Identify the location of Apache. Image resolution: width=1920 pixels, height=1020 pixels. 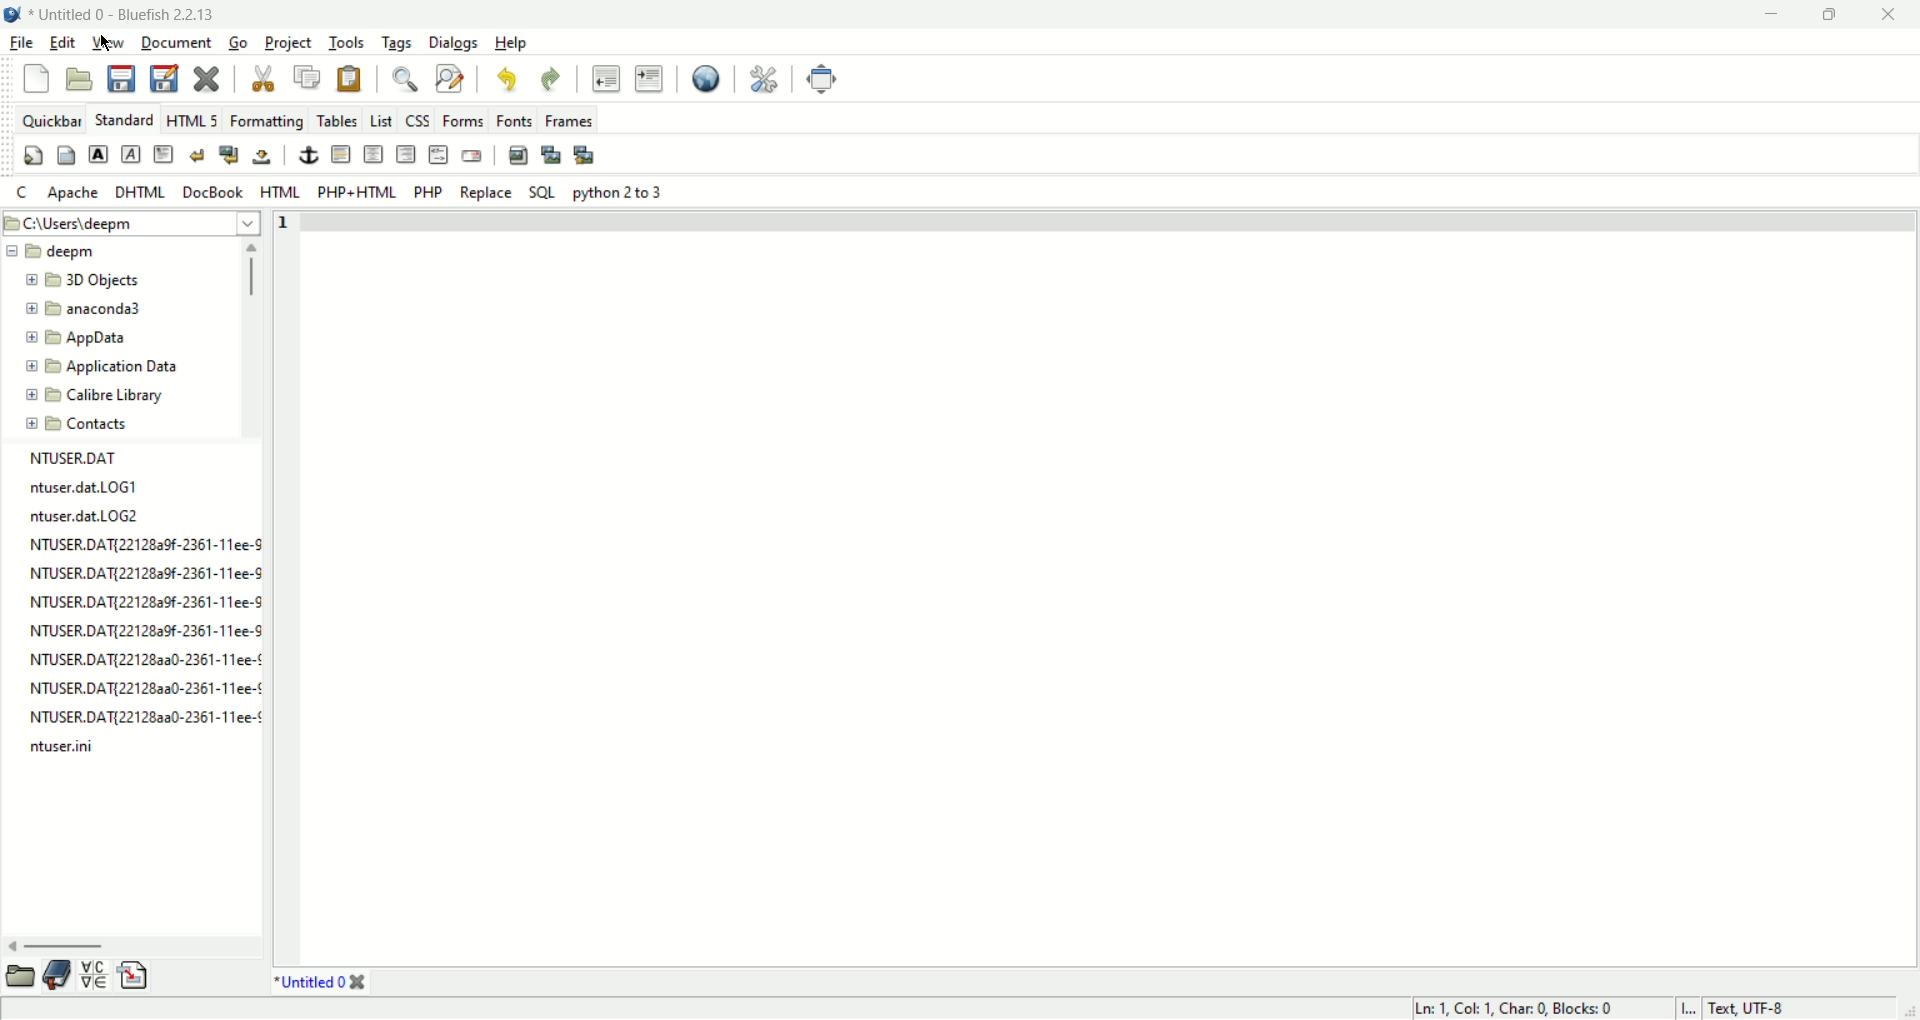
(72, 191).